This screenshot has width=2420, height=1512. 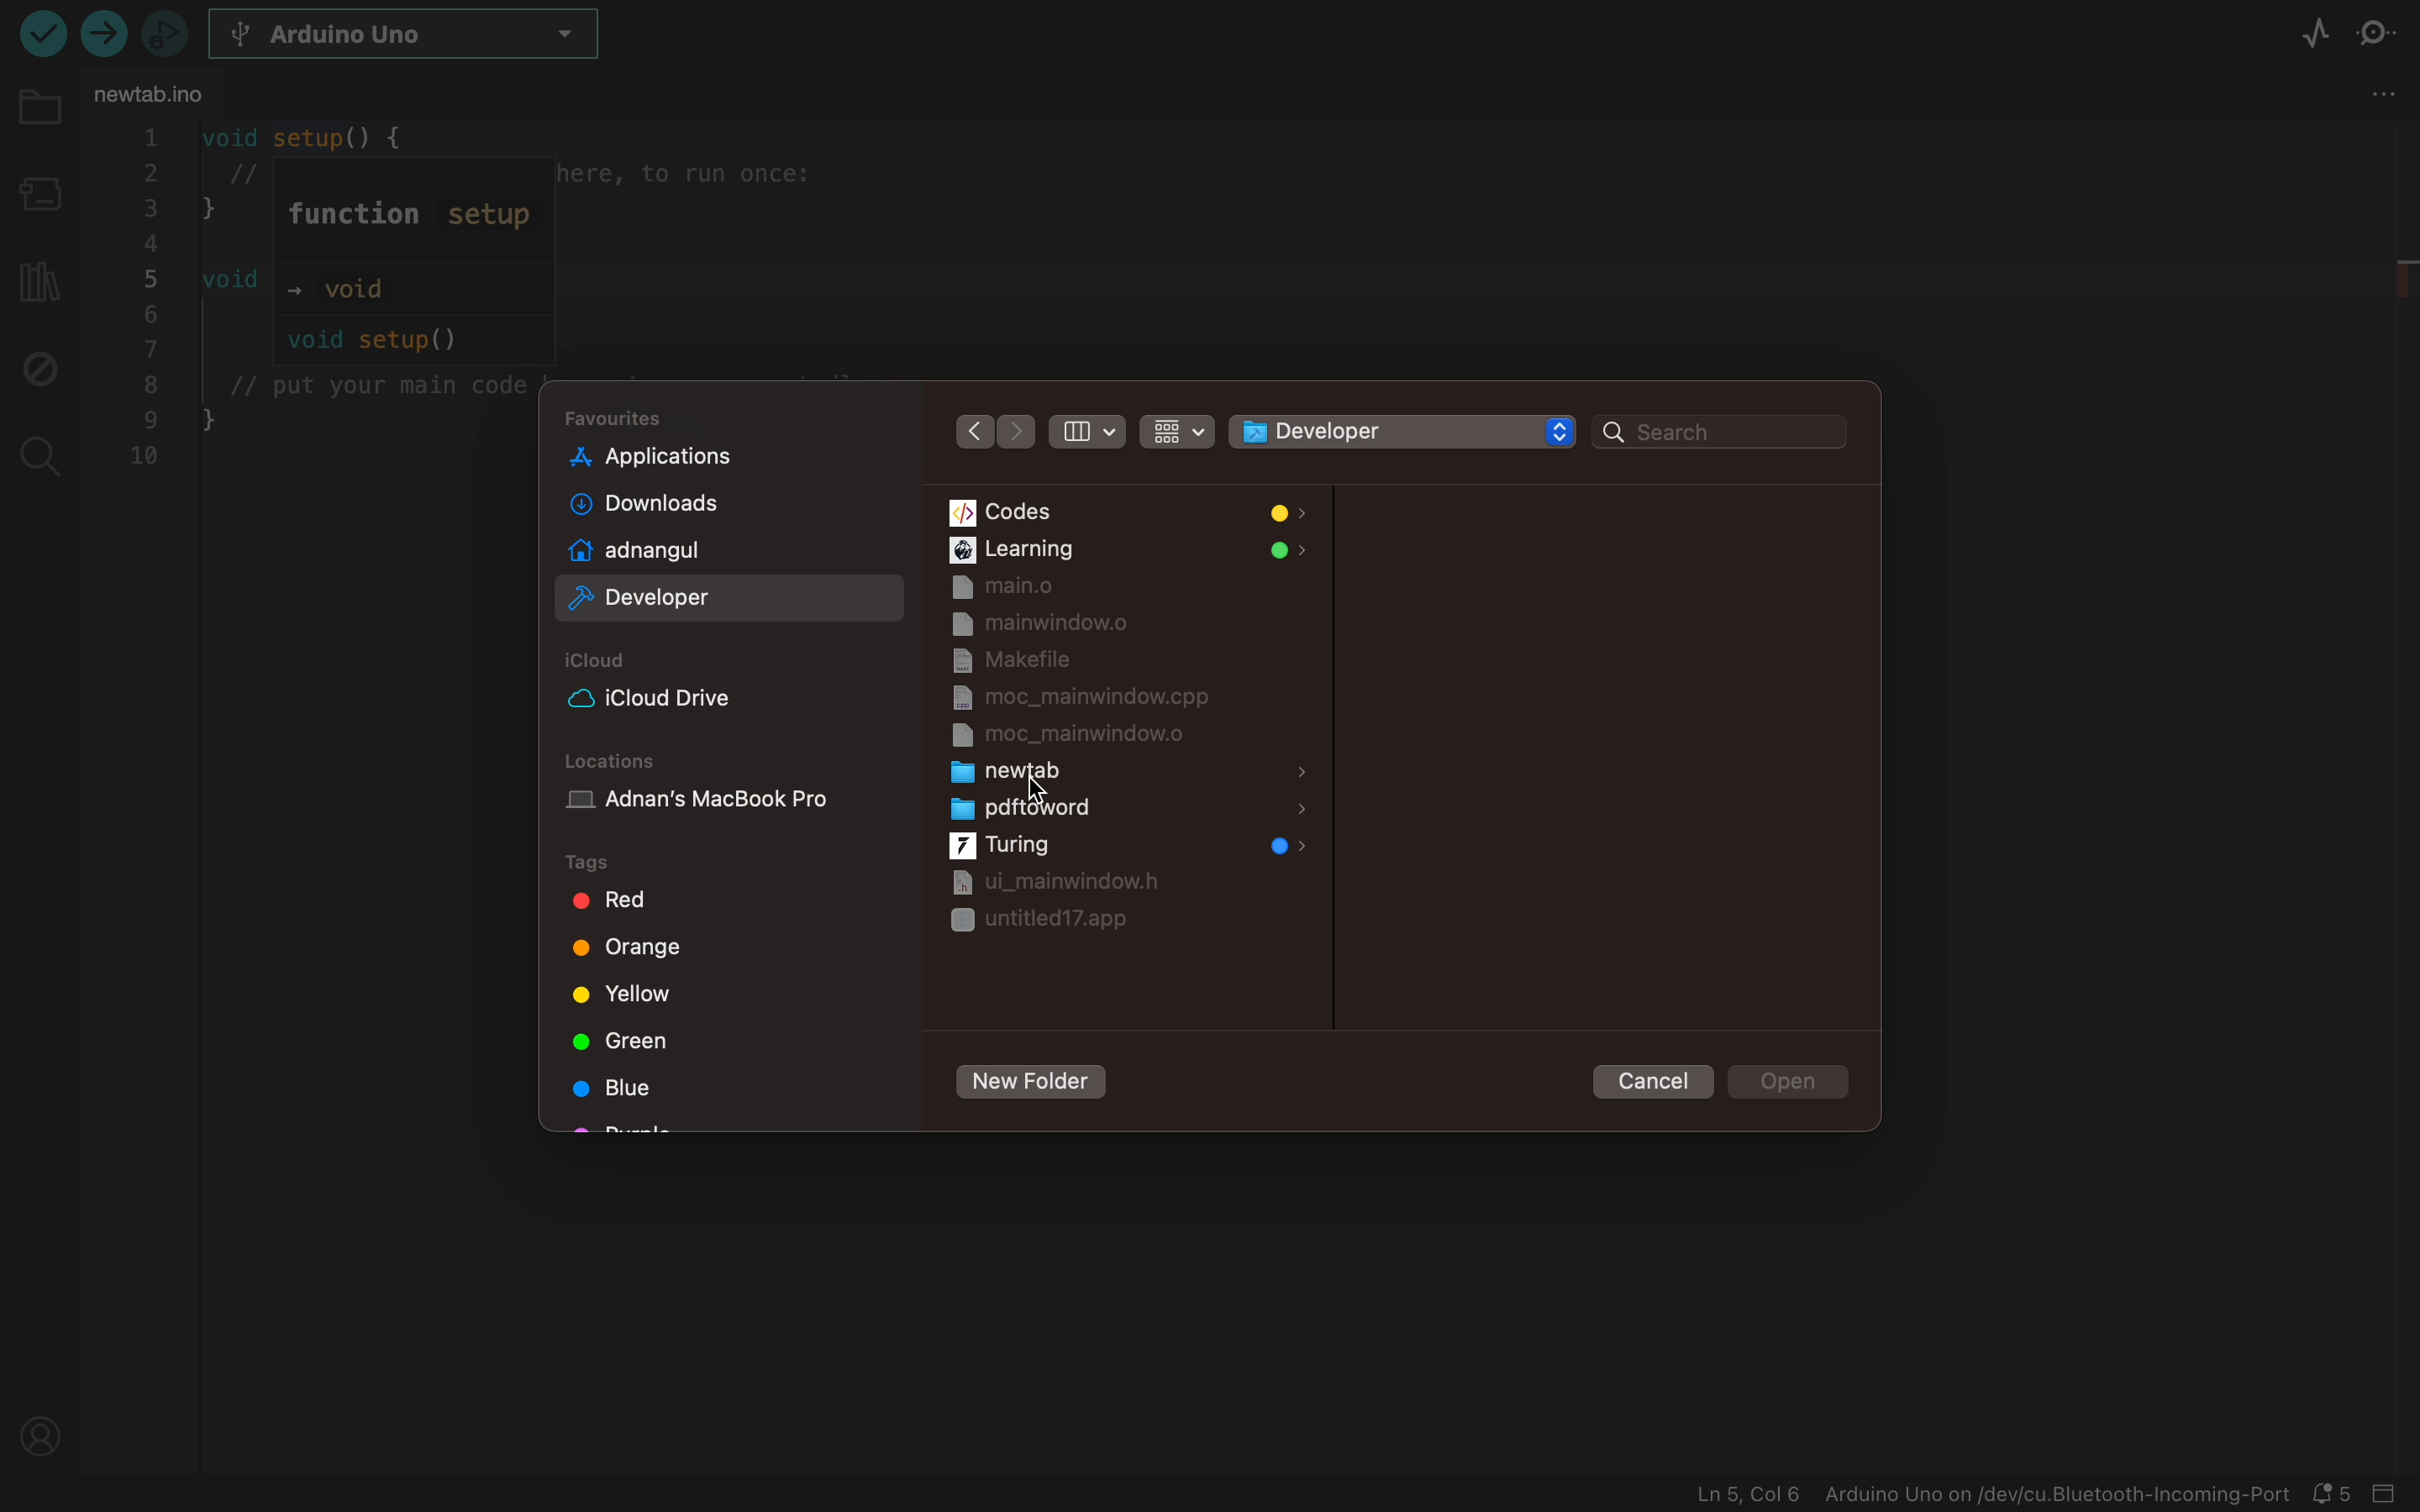 What do you see at coordinates (35, 276) in the screenshot?
I see `library manager` at bounding box center [35, 276].